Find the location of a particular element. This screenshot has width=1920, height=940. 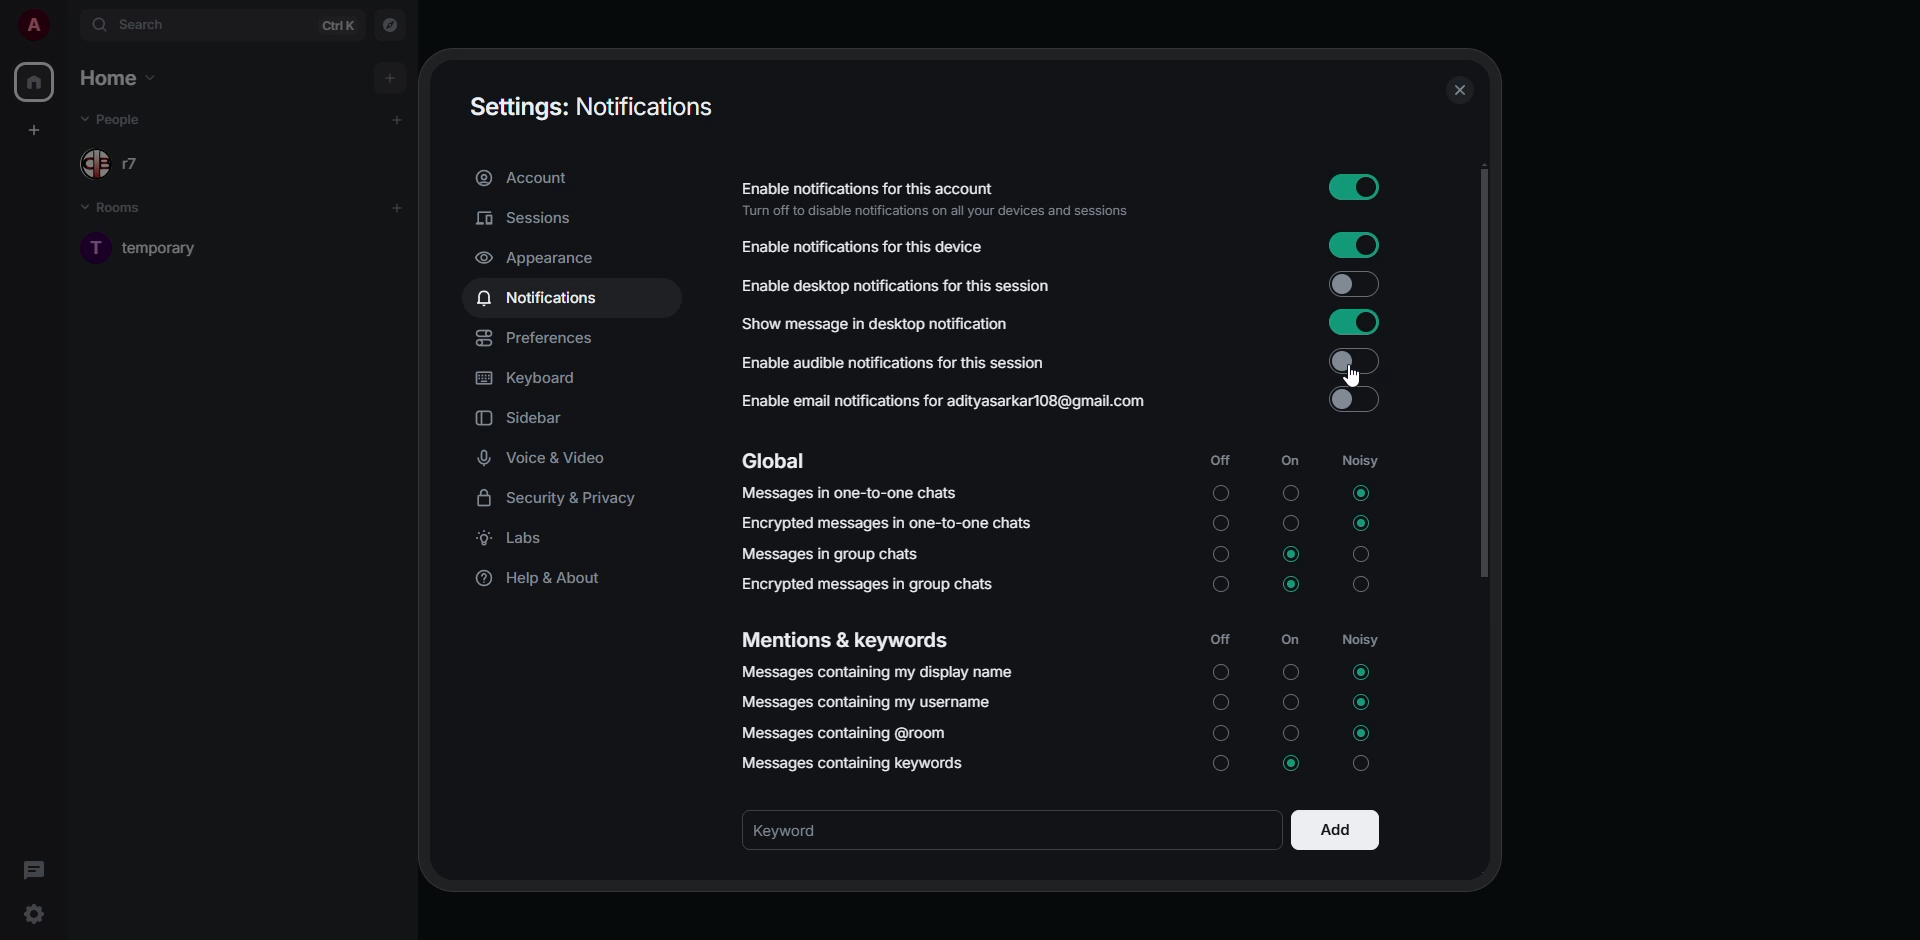

account is located at coordinates (529, 180).